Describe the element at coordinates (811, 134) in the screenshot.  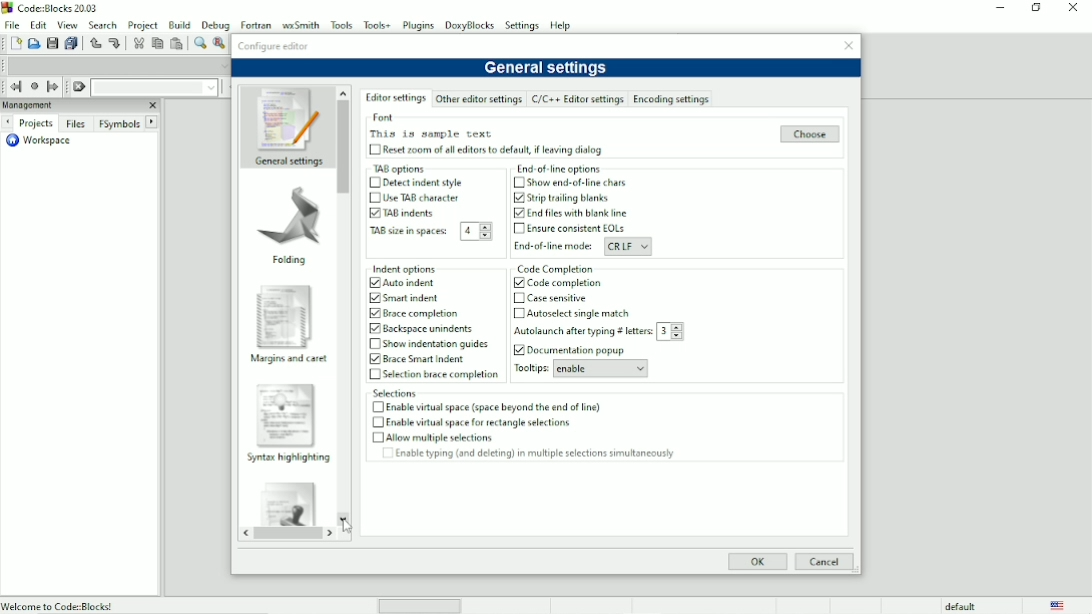
I see `Choose` at that location.